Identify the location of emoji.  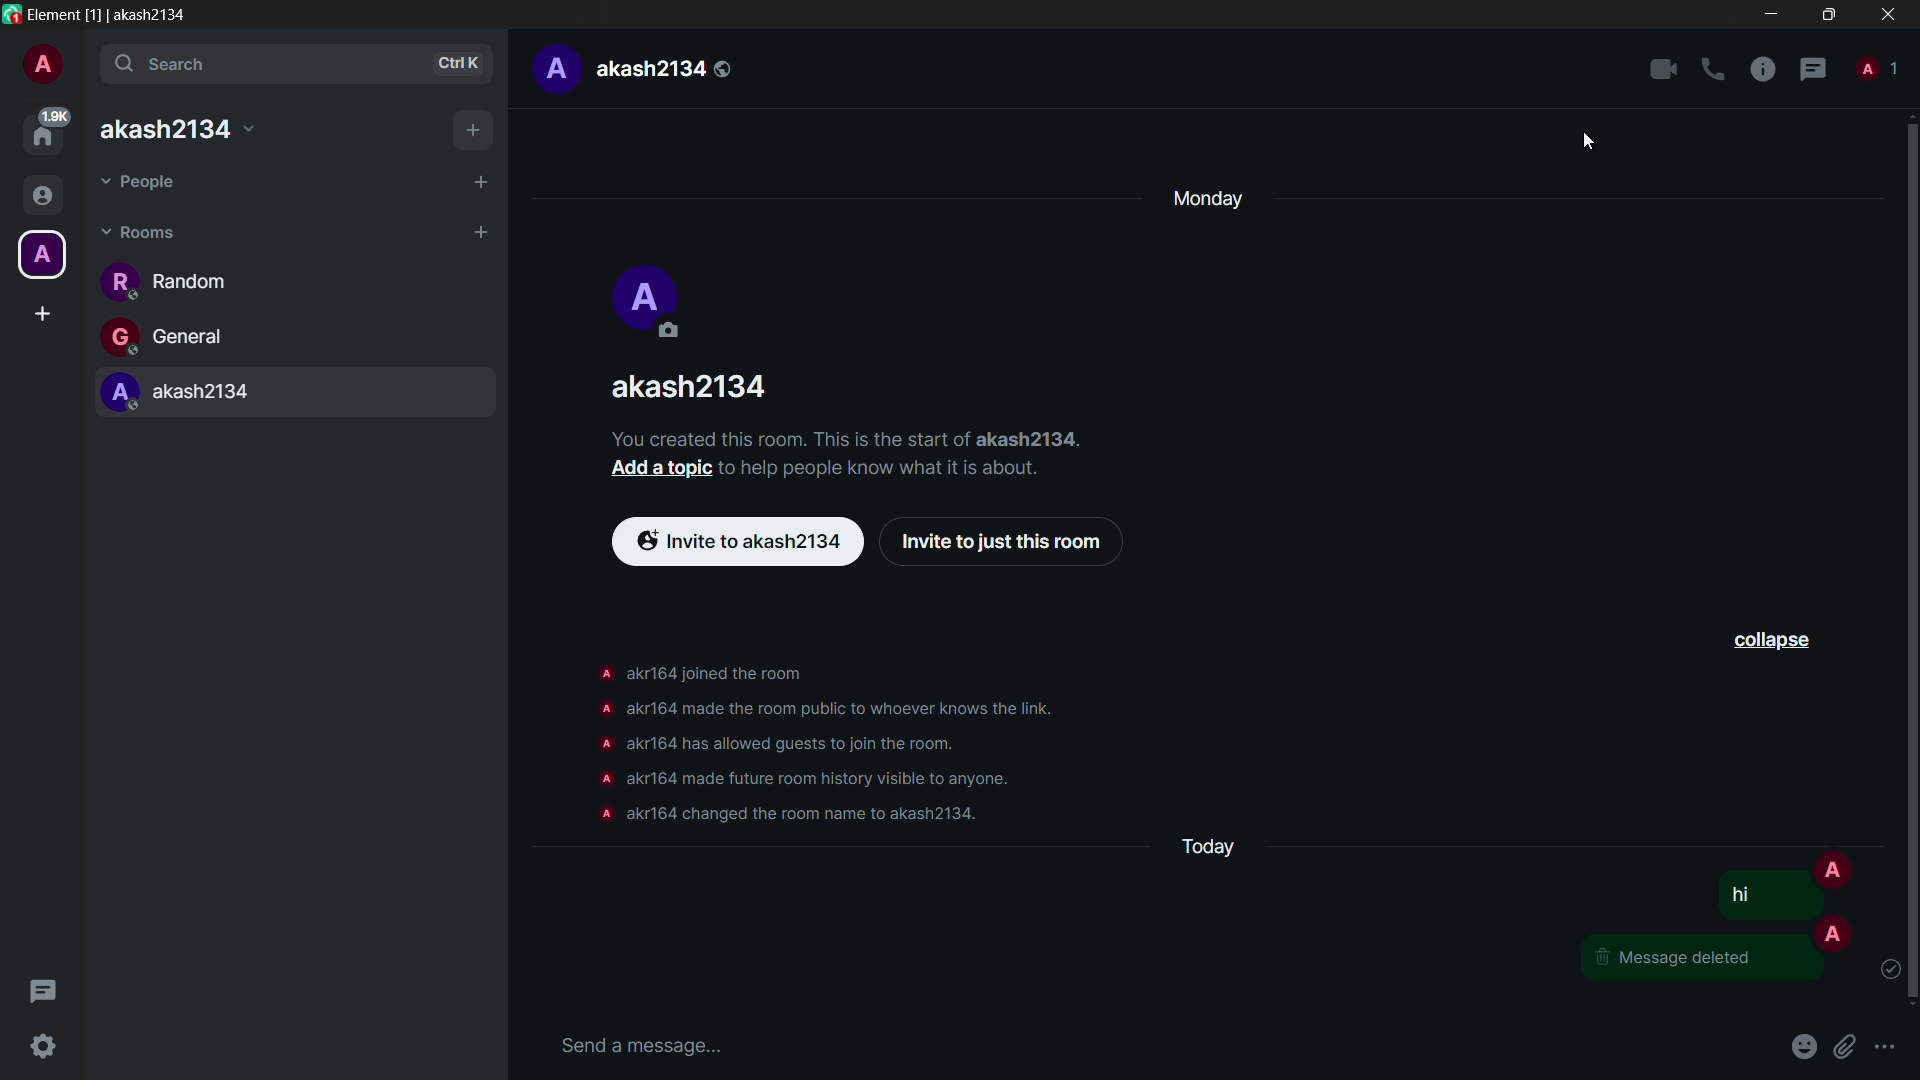
(1807, 1045).